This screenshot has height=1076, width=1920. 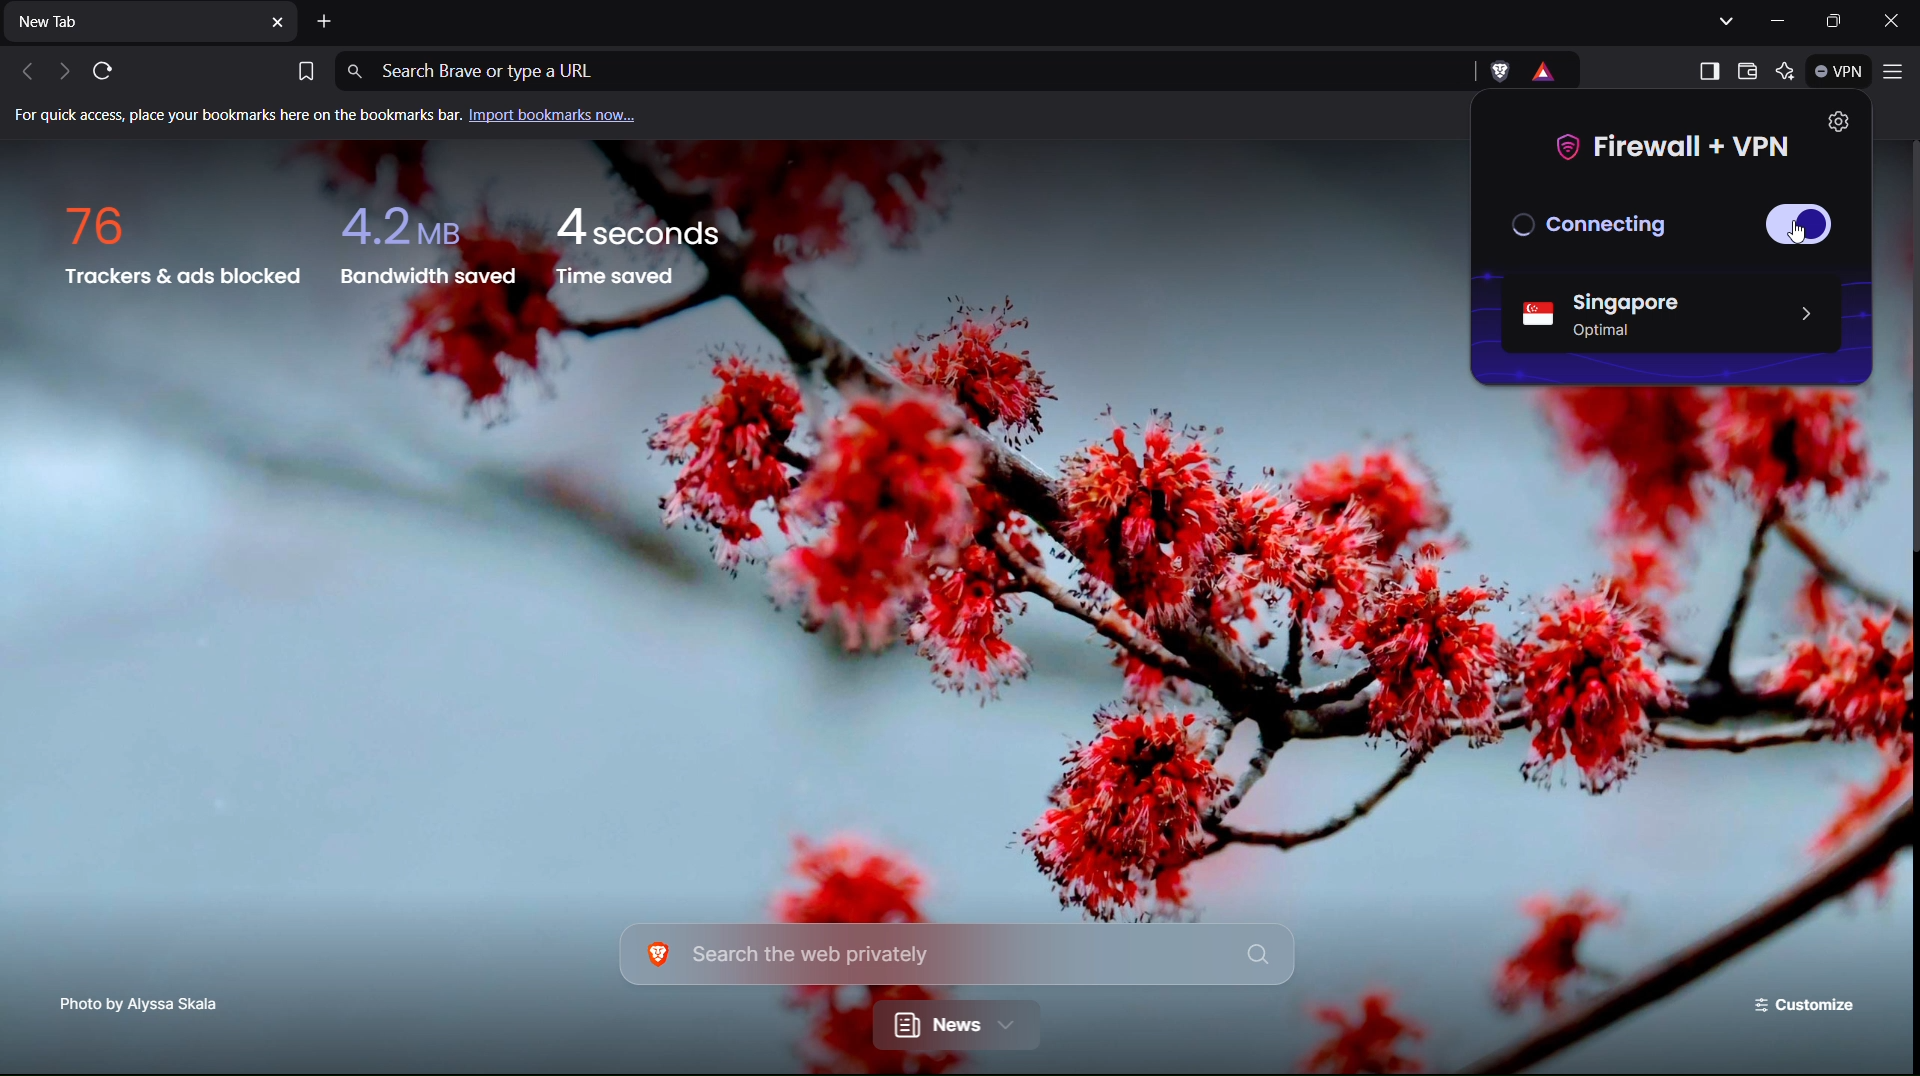 I want to click on Show tabs, so click(x=1726, y=23).